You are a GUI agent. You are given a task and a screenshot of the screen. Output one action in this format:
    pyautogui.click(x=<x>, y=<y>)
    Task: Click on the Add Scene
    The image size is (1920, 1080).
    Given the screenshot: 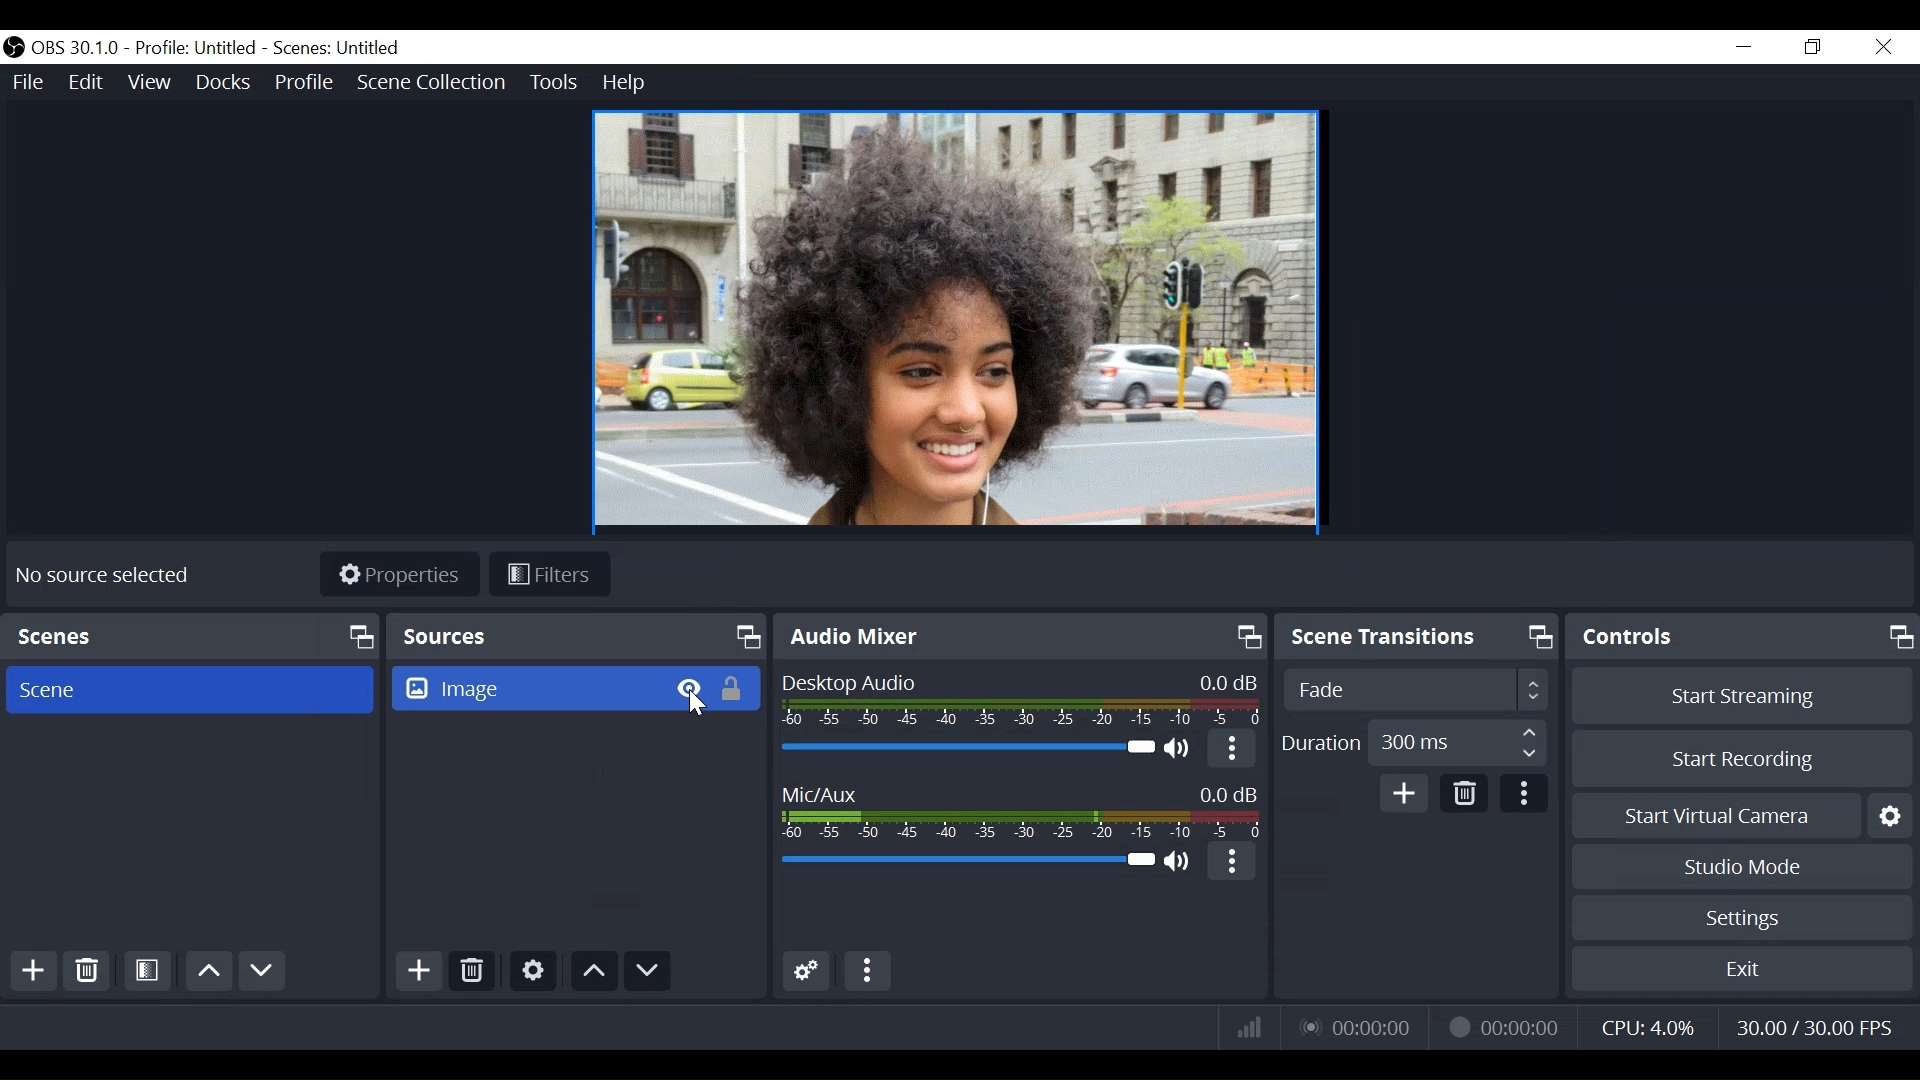 What is the action you would take?
    pyautogui.click(x=28, y=972)
    